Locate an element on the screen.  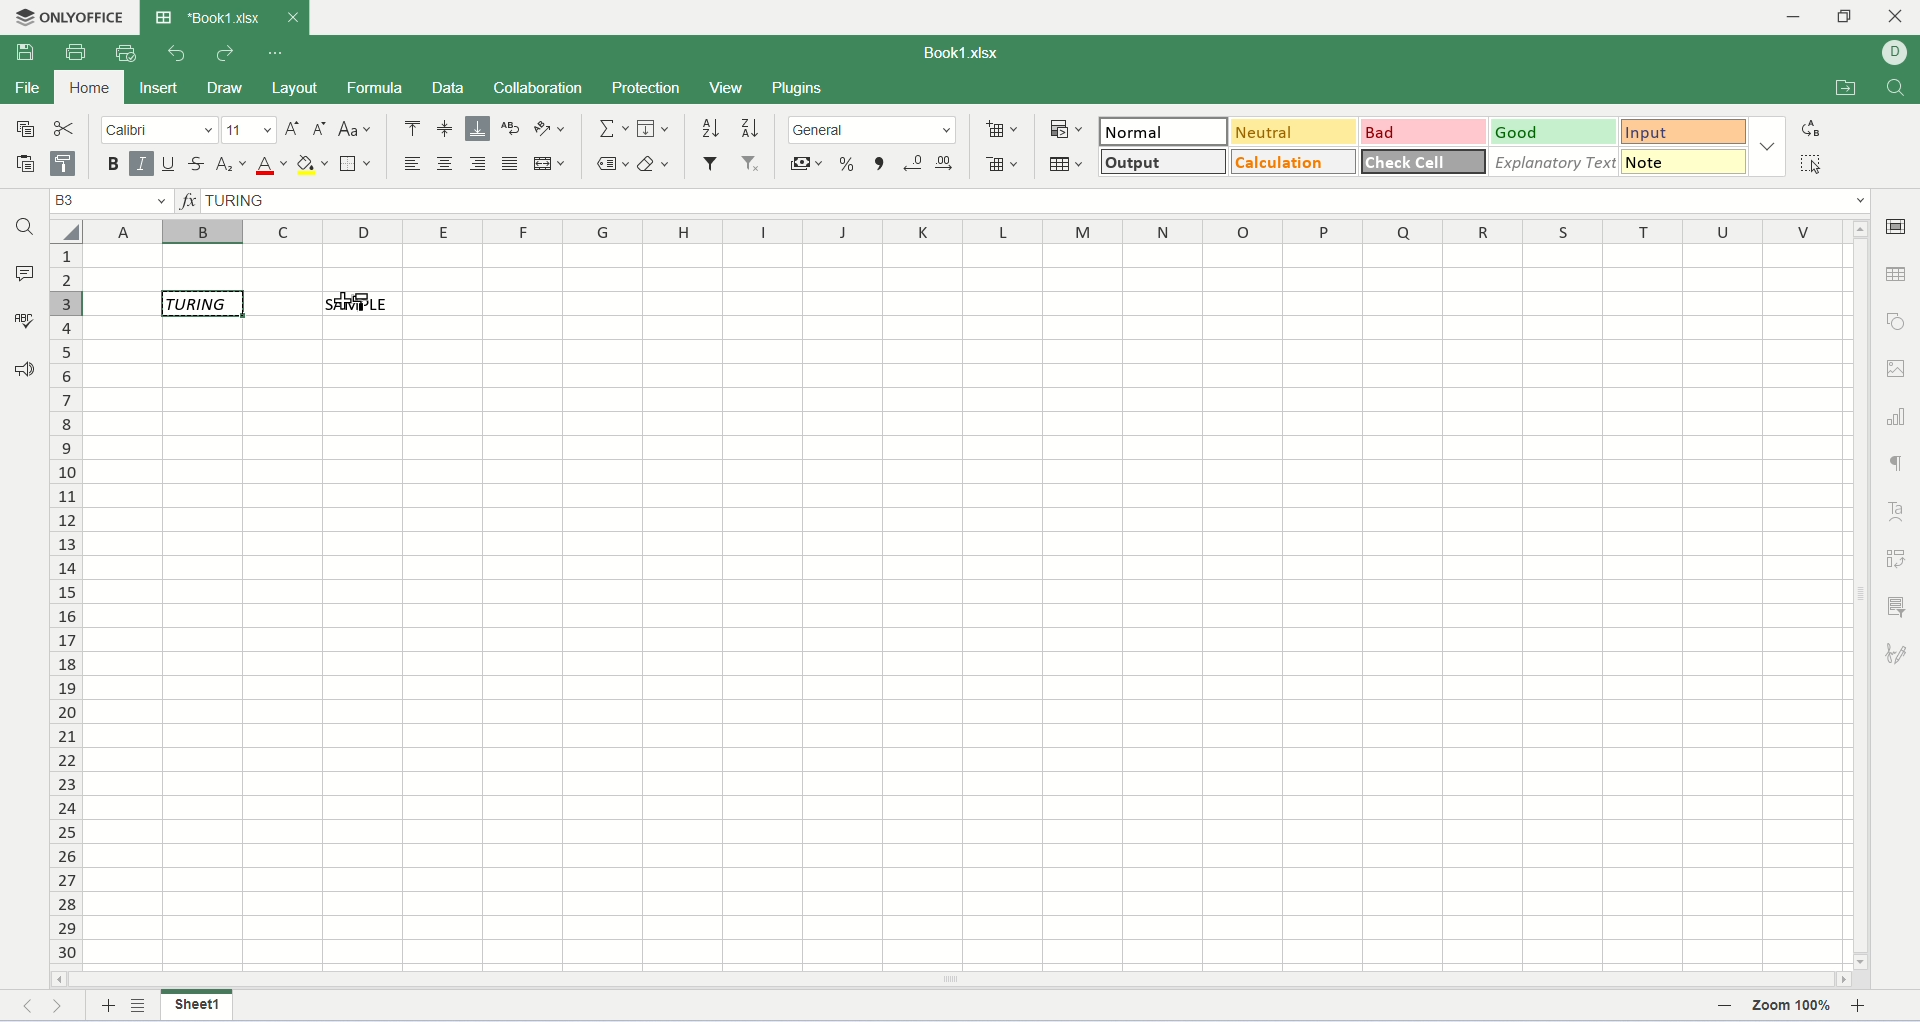
horizontal scroll bar is located at coordinates (950, 980).